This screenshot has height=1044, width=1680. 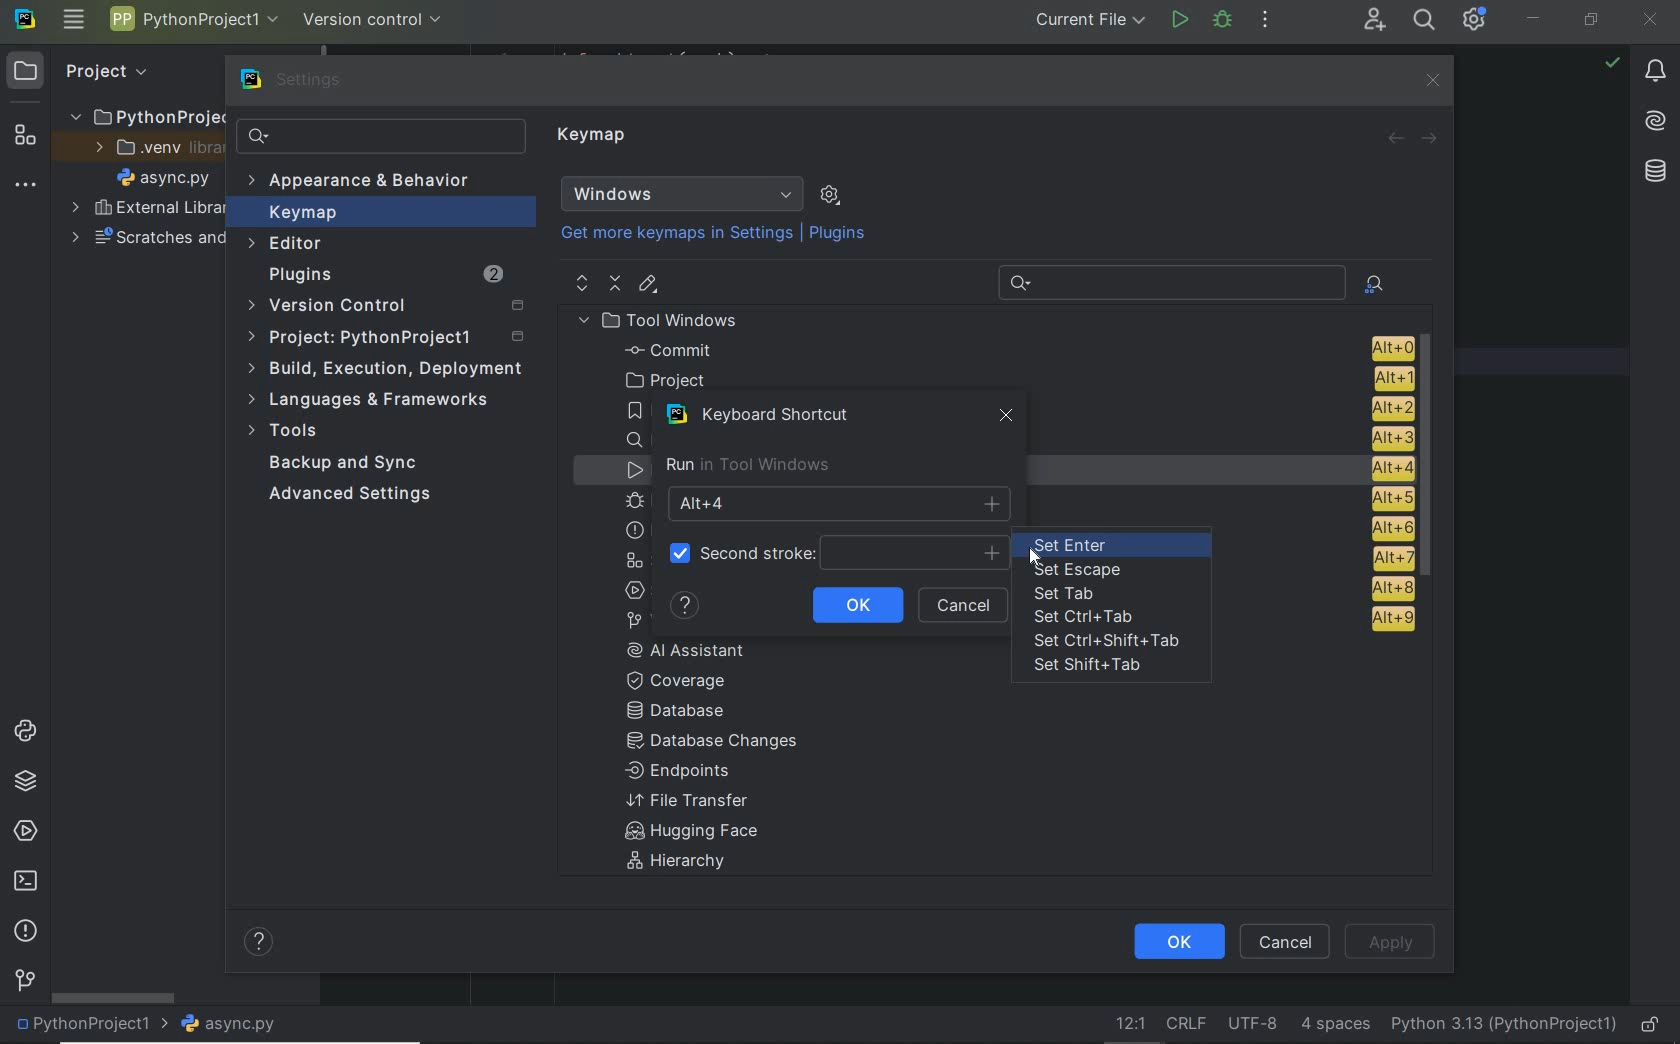 I want to click on alt + 4, so click(x=1383, y=468).